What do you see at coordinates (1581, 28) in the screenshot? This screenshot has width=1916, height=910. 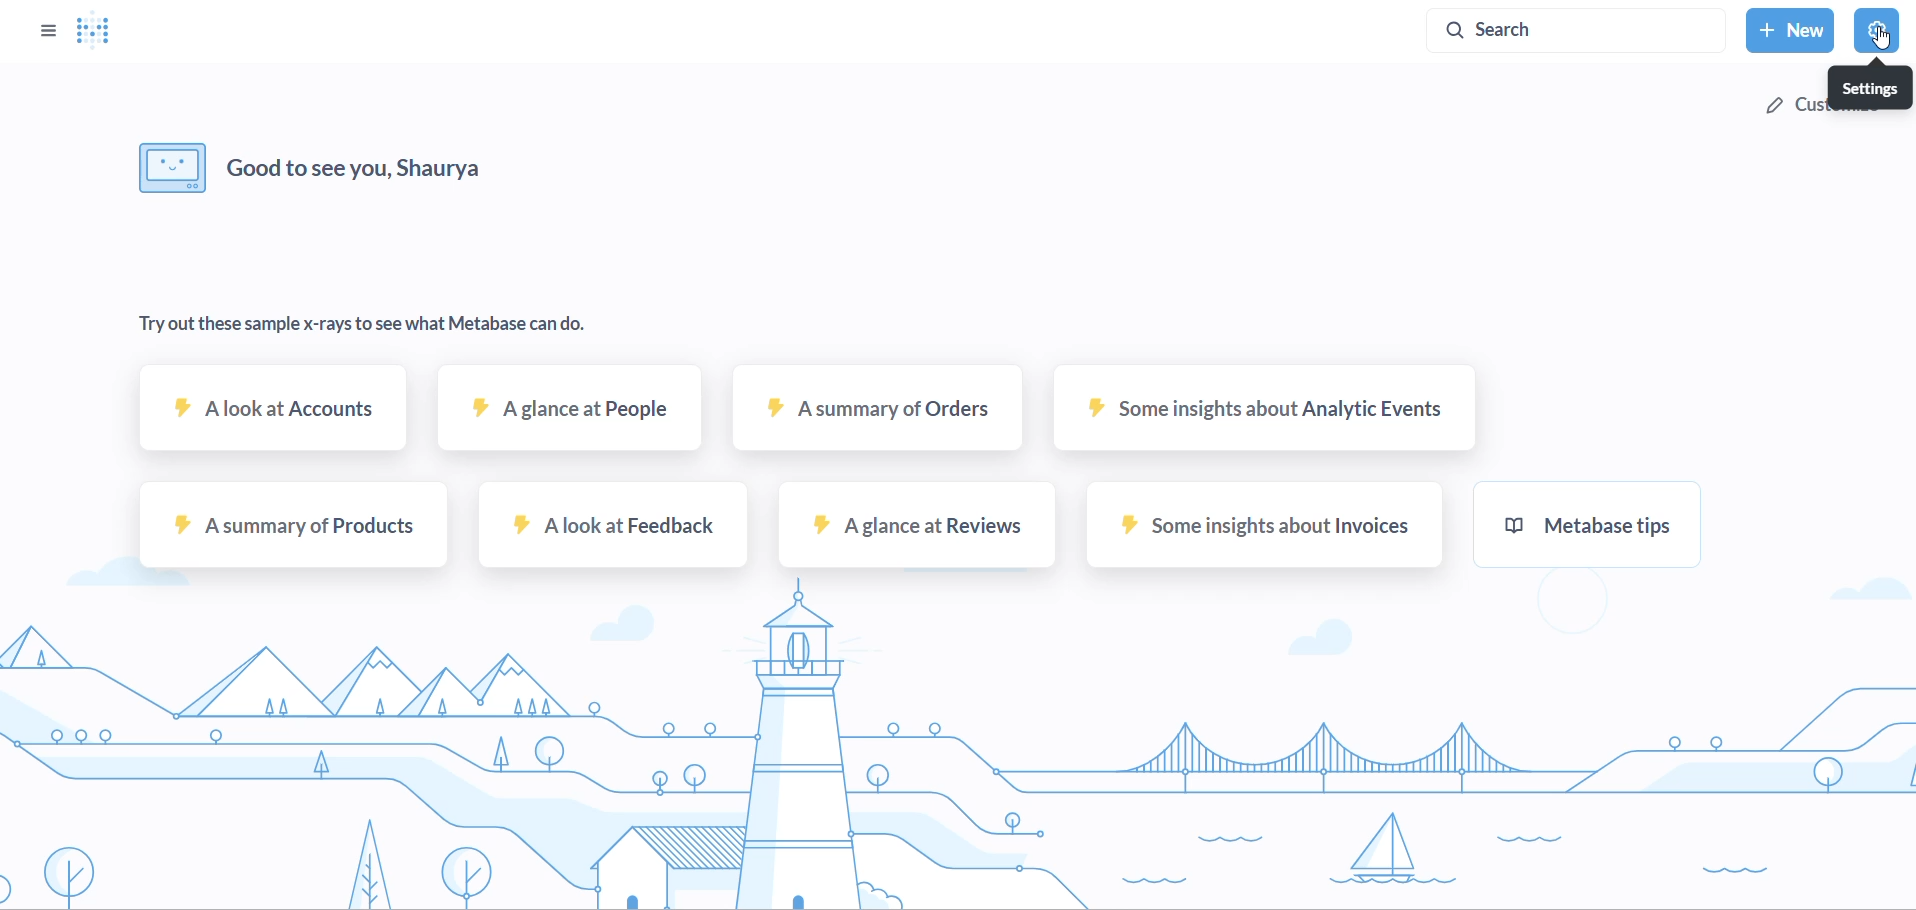 I see `SEARCH` at bounding box center [1581, 28].